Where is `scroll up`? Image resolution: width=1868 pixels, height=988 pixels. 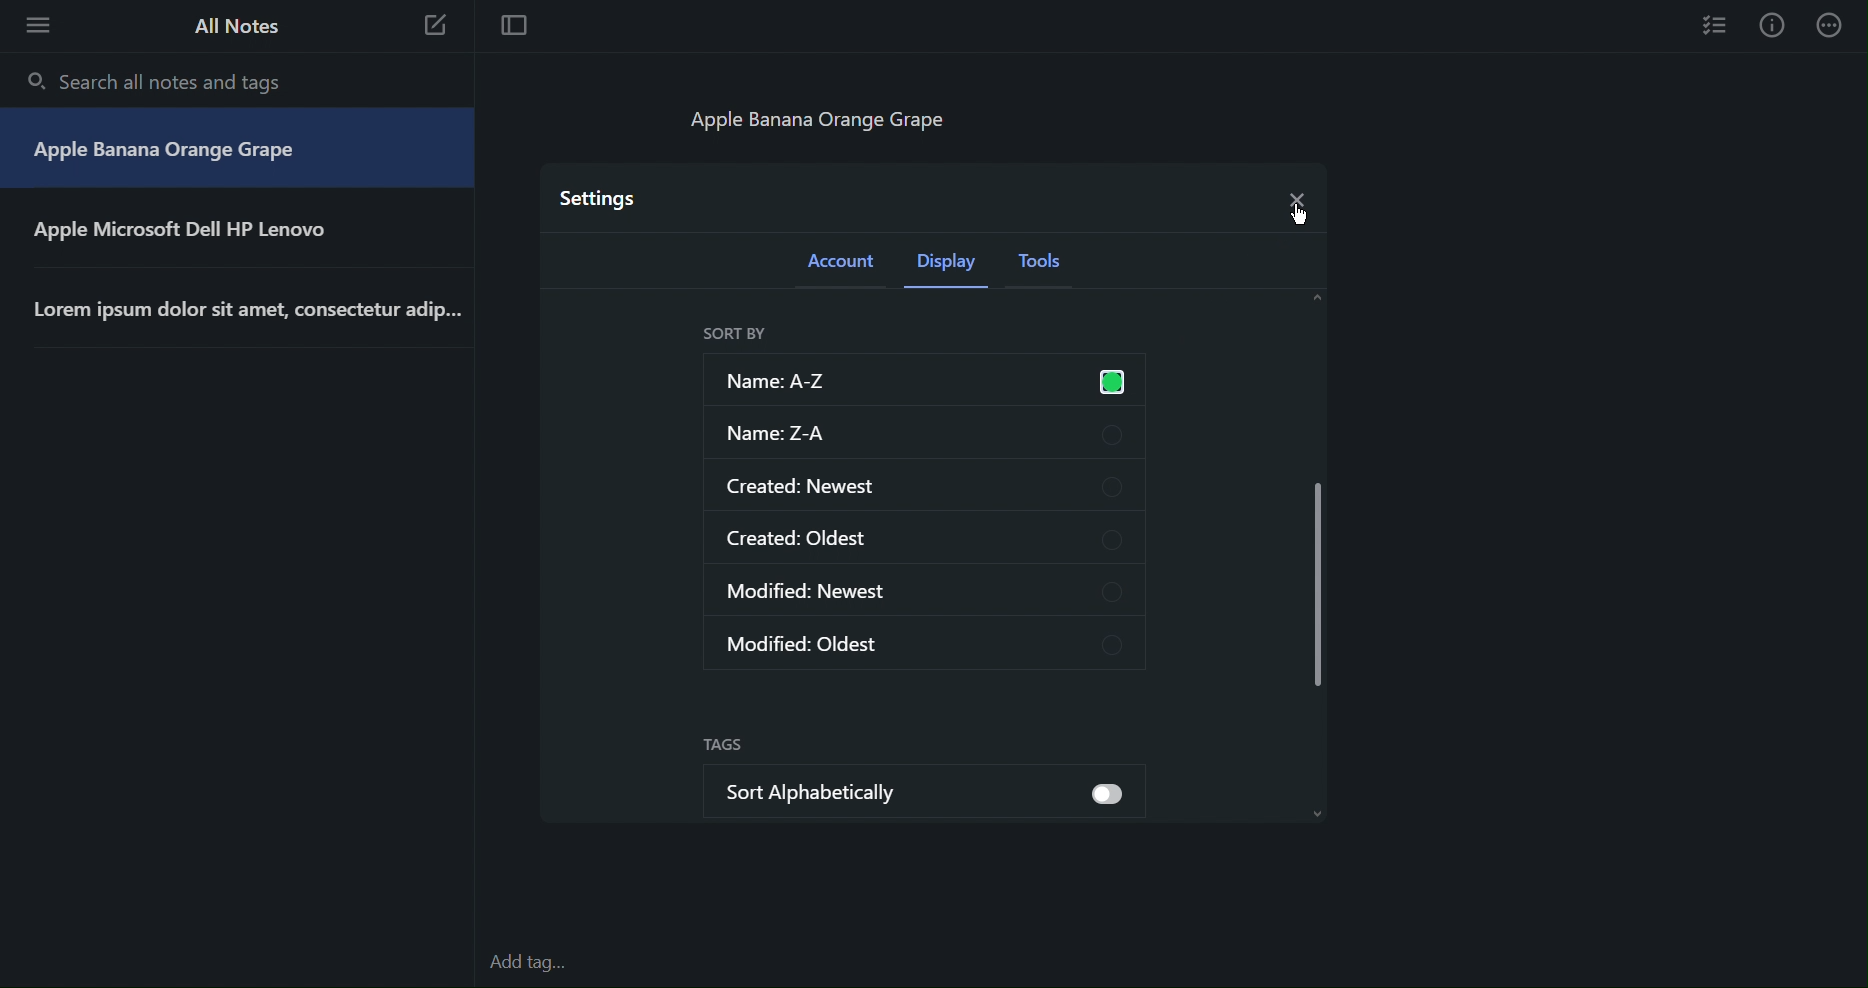
scroll up is located at coordinates (1319, 298).